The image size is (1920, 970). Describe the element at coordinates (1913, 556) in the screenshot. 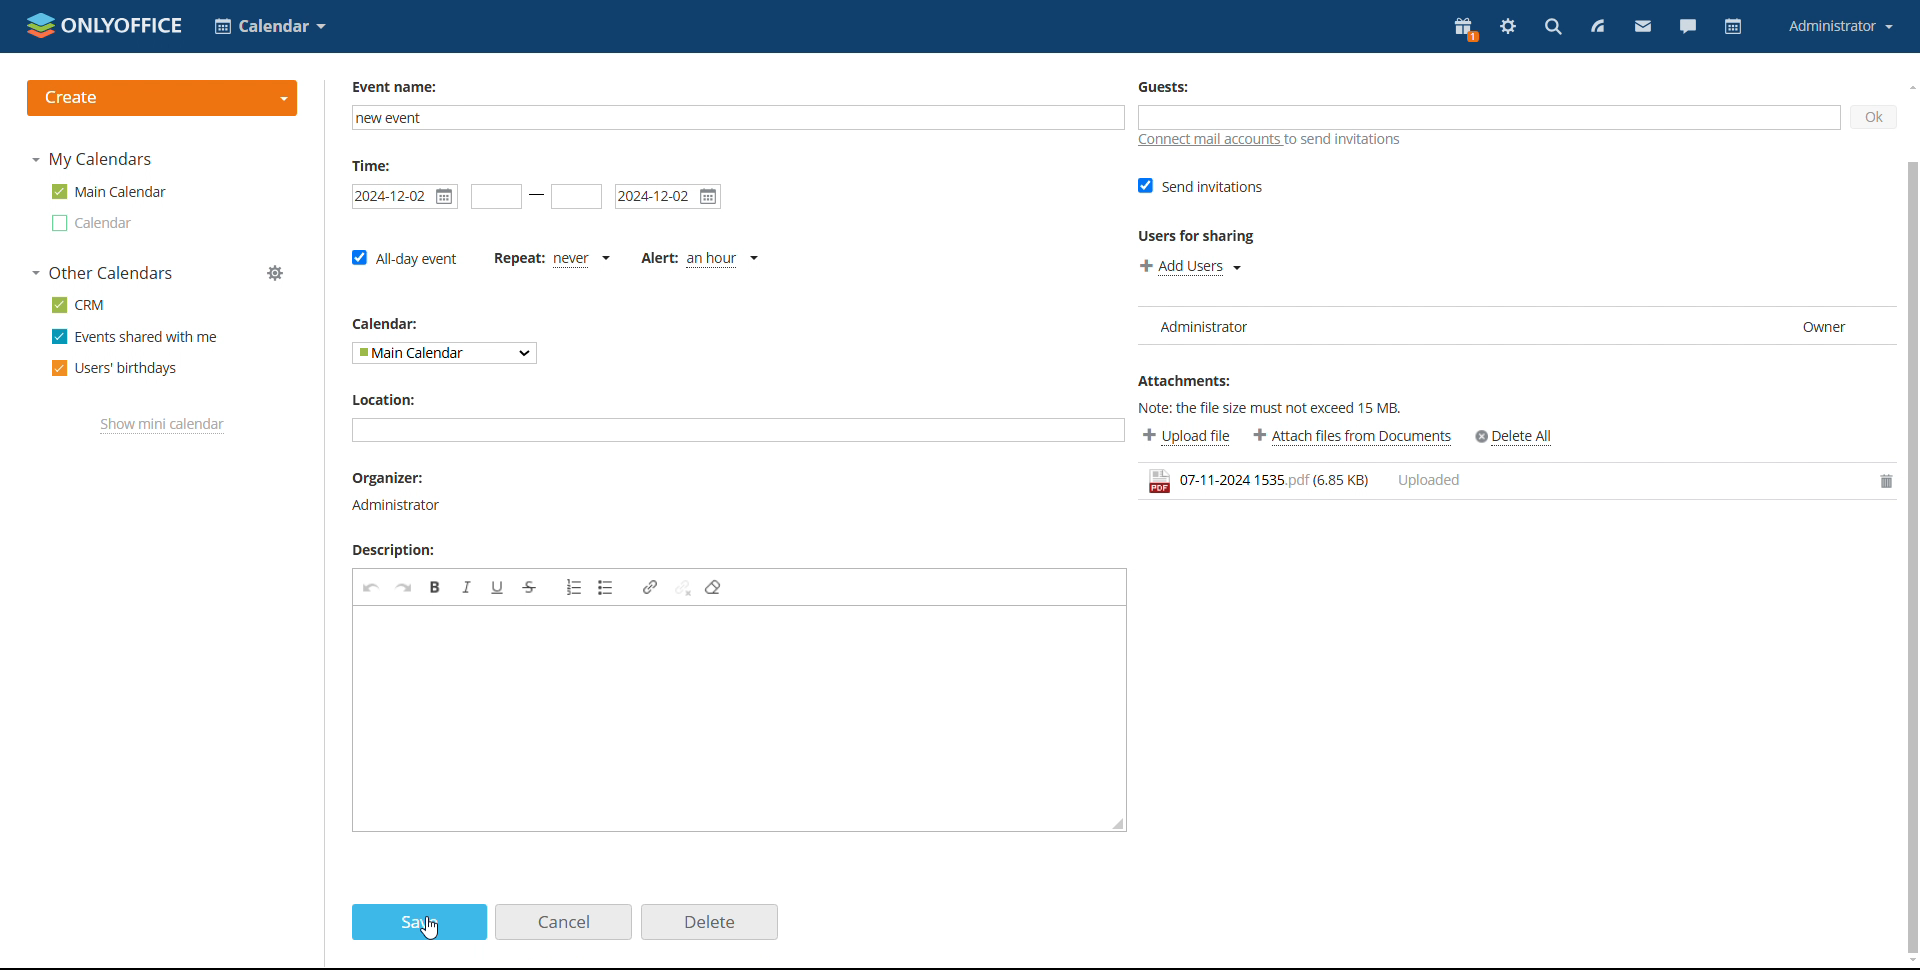

I see `scrollbar` at that location.